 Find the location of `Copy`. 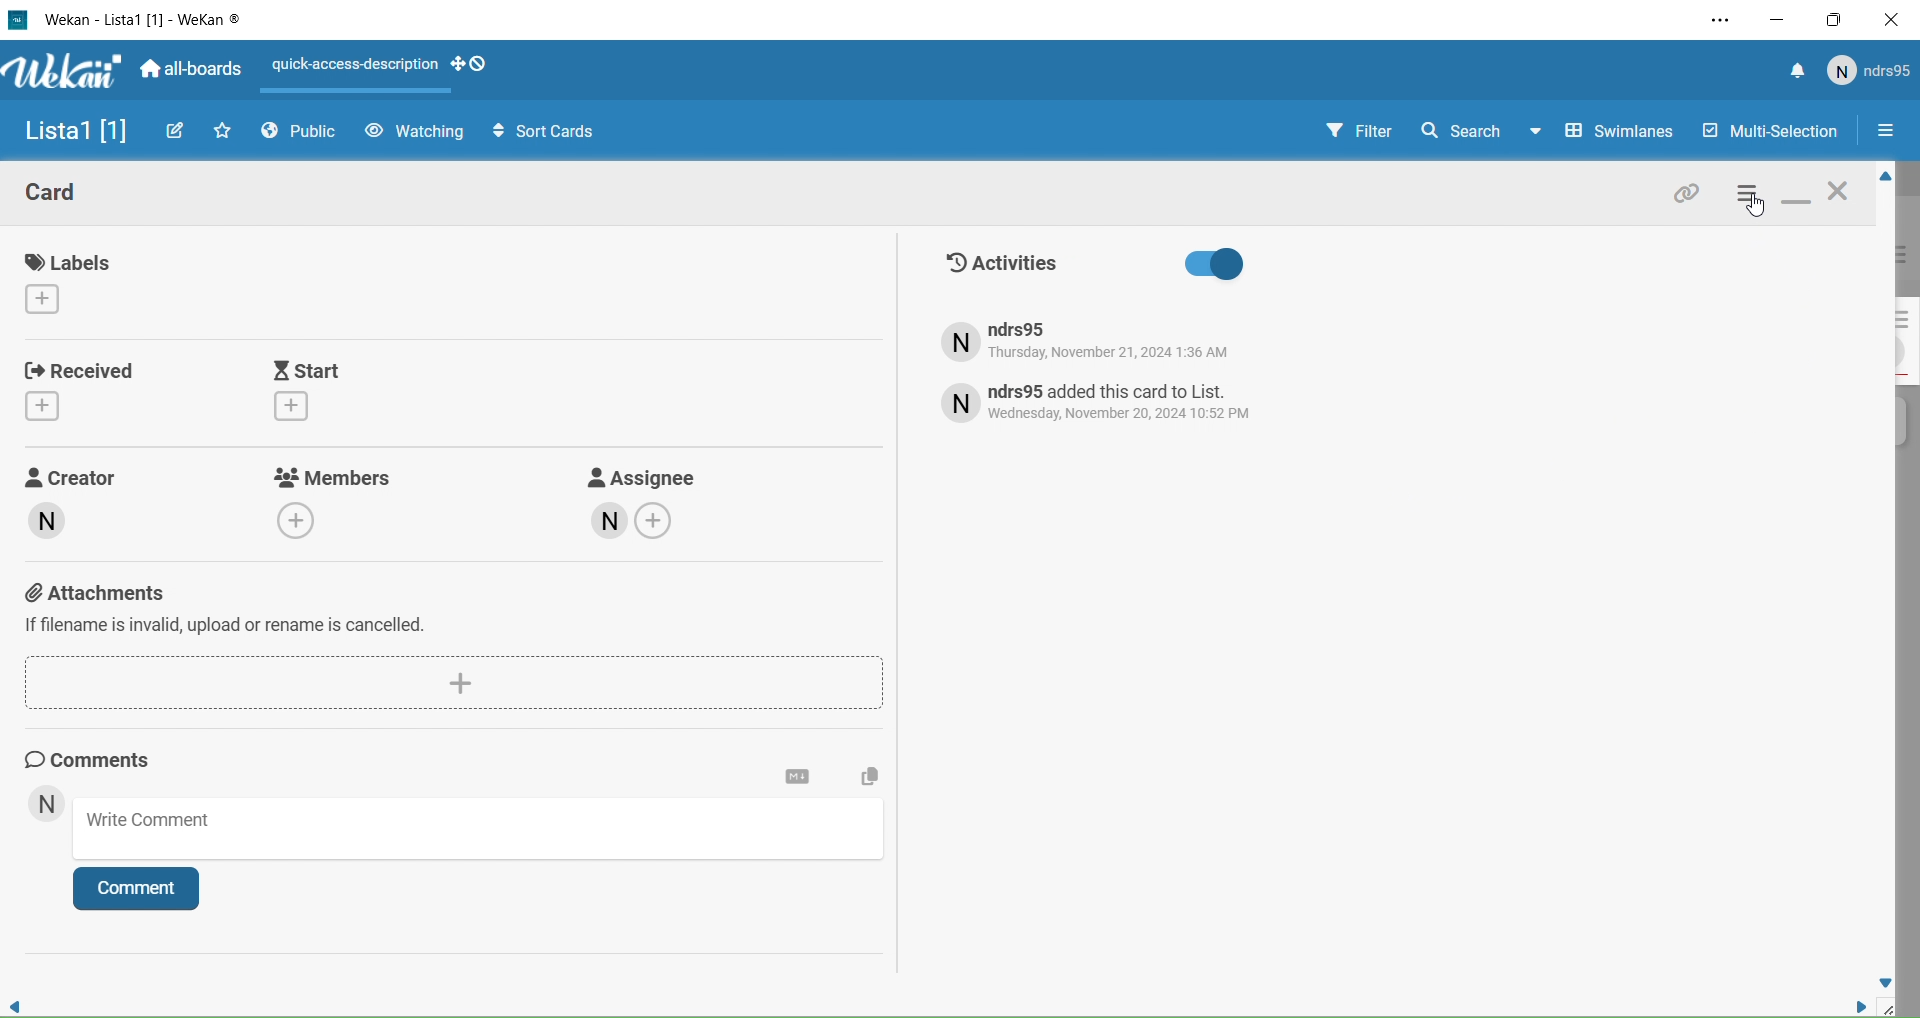

Copy is located at coordinates (866, 766).